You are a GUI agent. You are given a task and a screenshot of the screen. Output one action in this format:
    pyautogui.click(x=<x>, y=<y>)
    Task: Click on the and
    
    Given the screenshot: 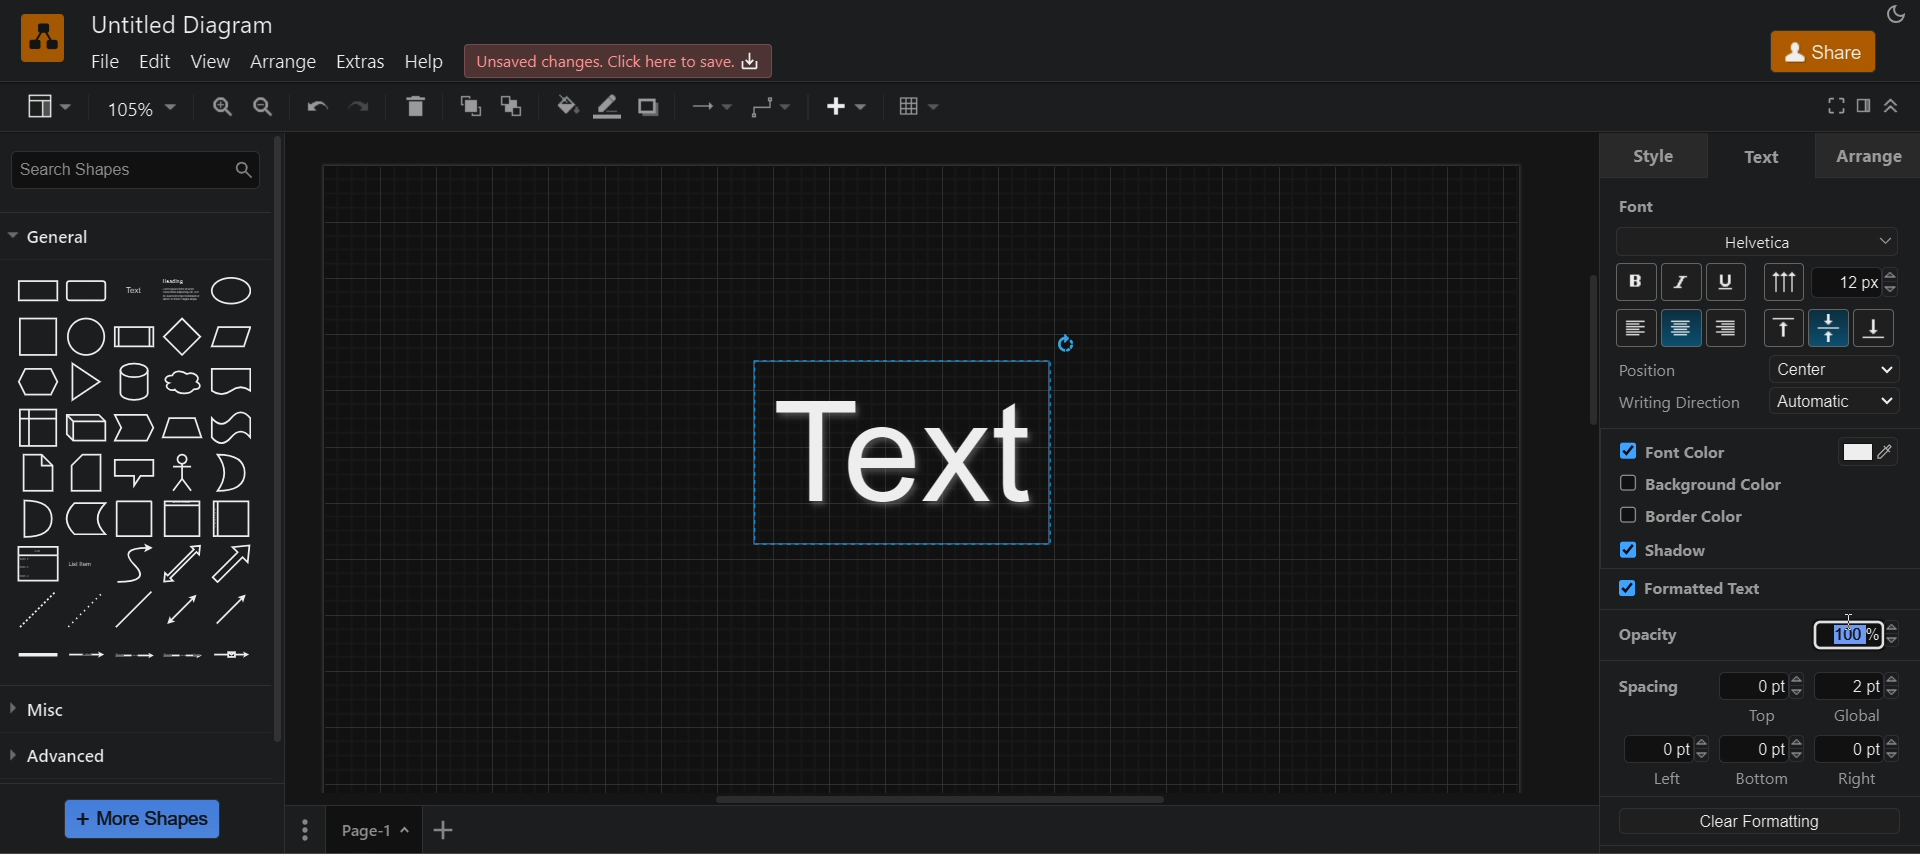 What is the action you would take?
    pyautogui.click(x=38, y=518)
    